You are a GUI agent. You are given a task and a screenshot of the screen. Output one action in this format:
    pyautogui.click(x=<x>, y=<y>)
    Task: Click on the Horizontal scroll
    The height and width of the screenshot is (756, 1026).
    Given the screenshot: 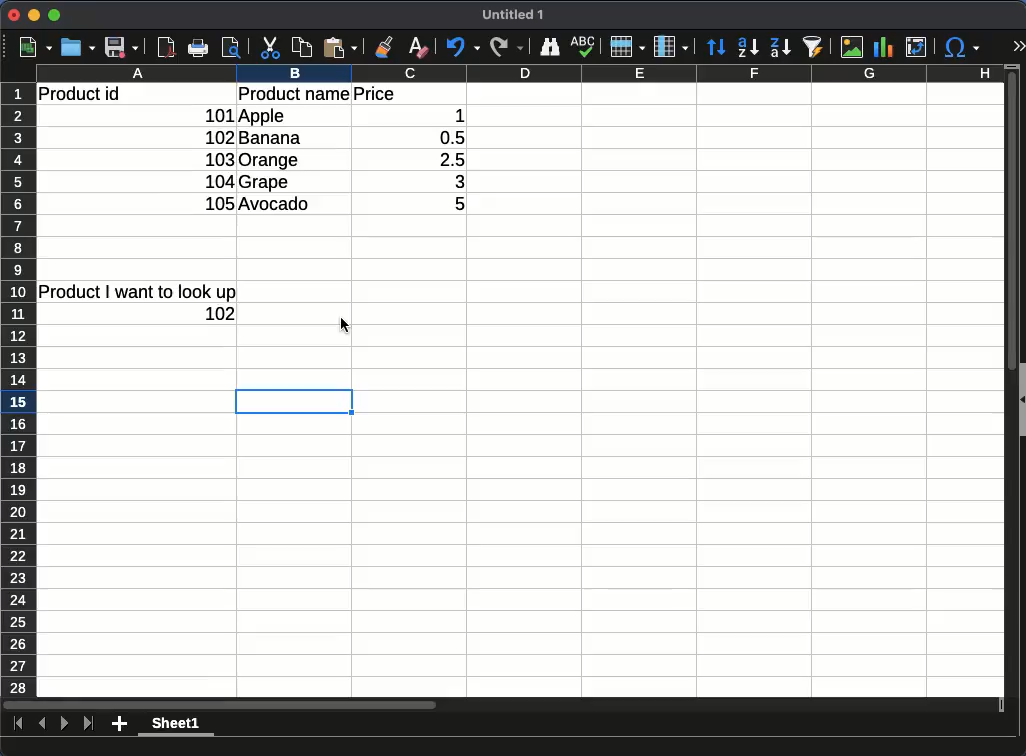 What is the action you would take?
    pyautogui.click(x=504, y=705)
    